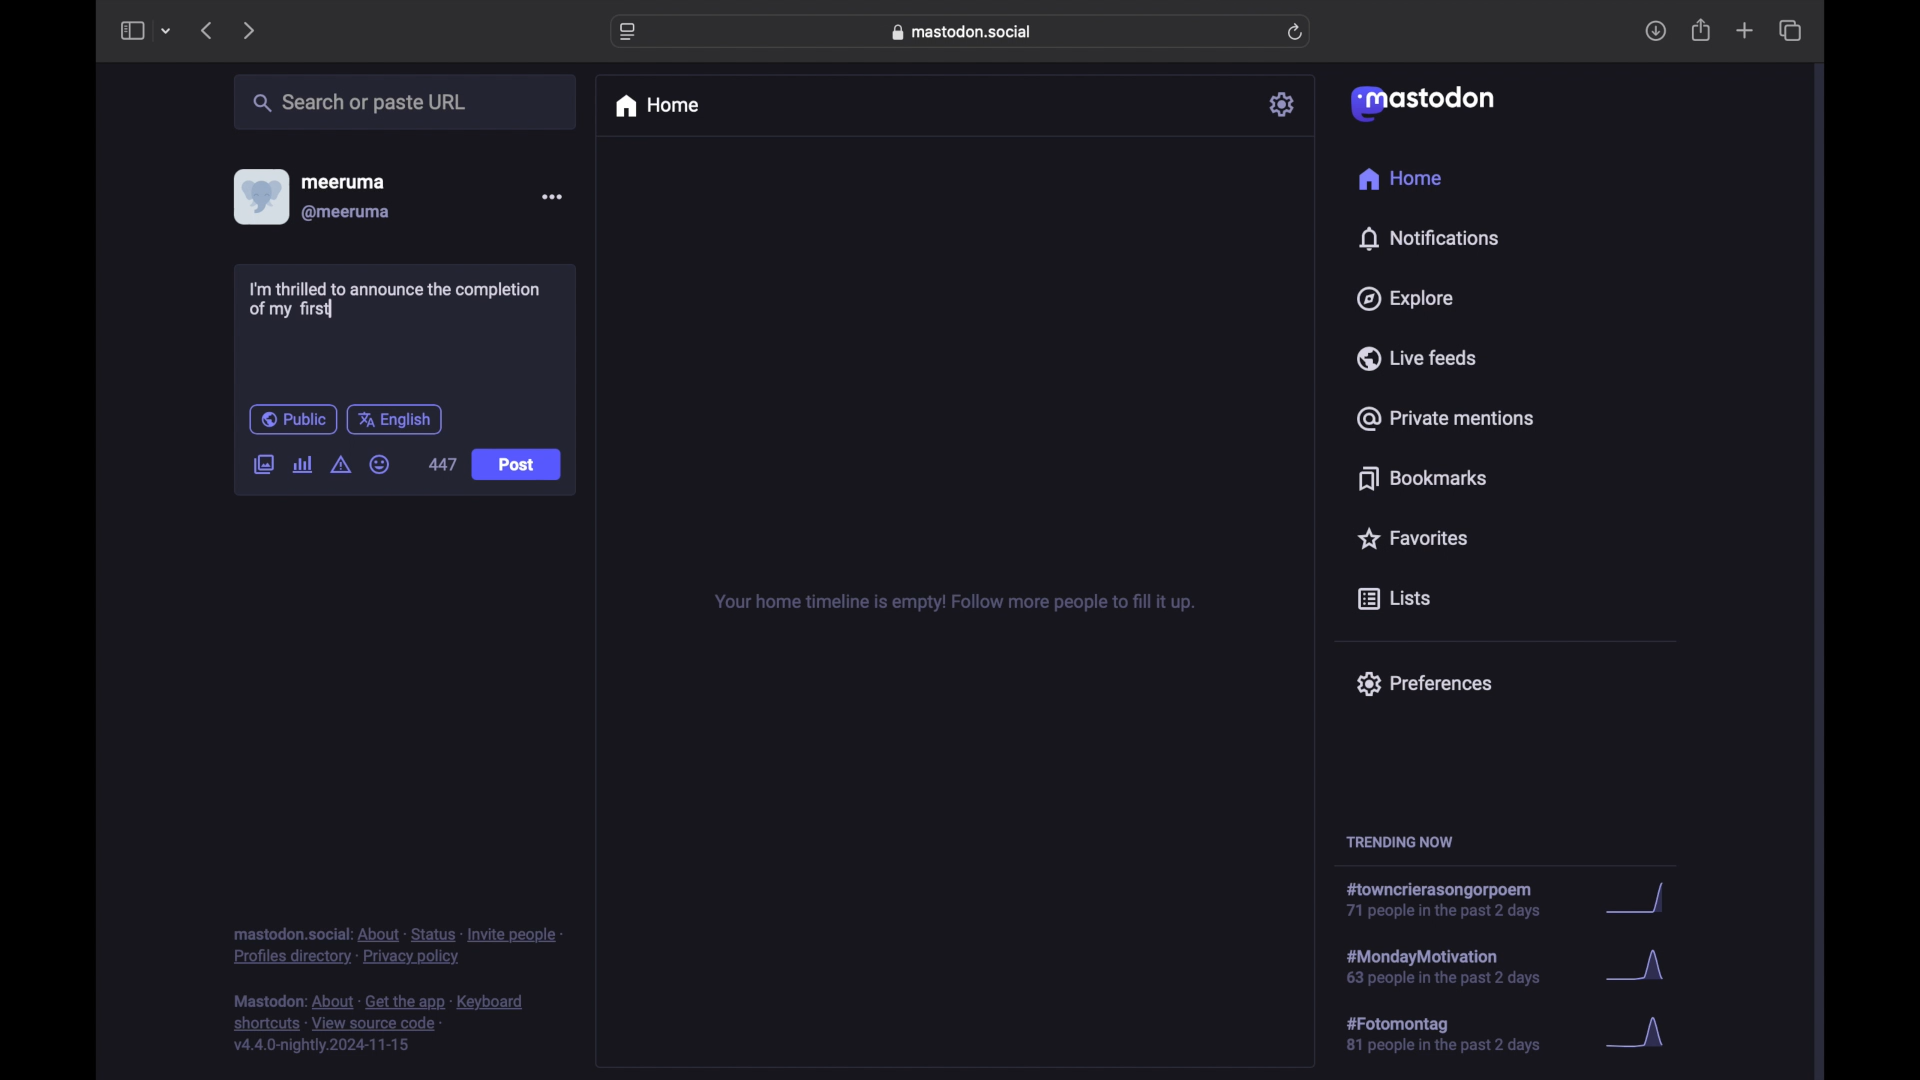  Describe the element at coordinates (343, 465) in the screenshot. I see `add content warning` at that location.